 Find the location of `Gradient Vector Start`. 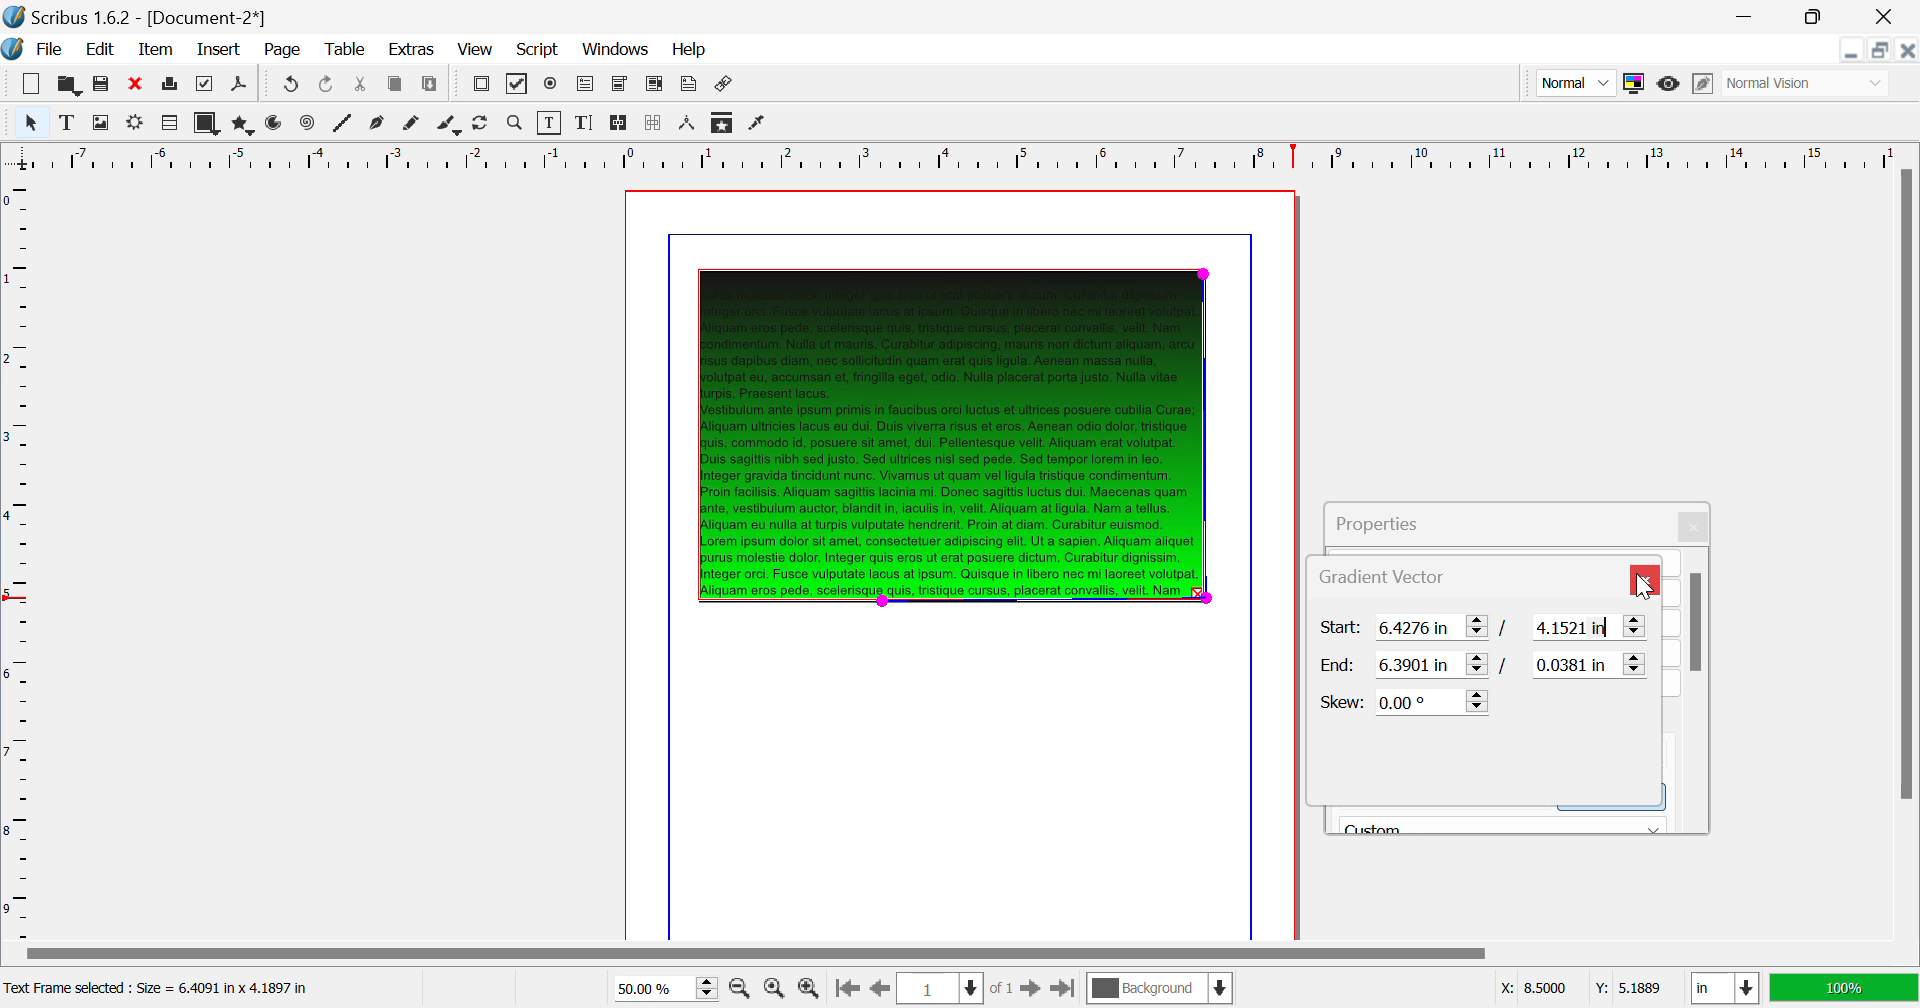

Gradient Vector Start is located at coordinates (1484, 628).